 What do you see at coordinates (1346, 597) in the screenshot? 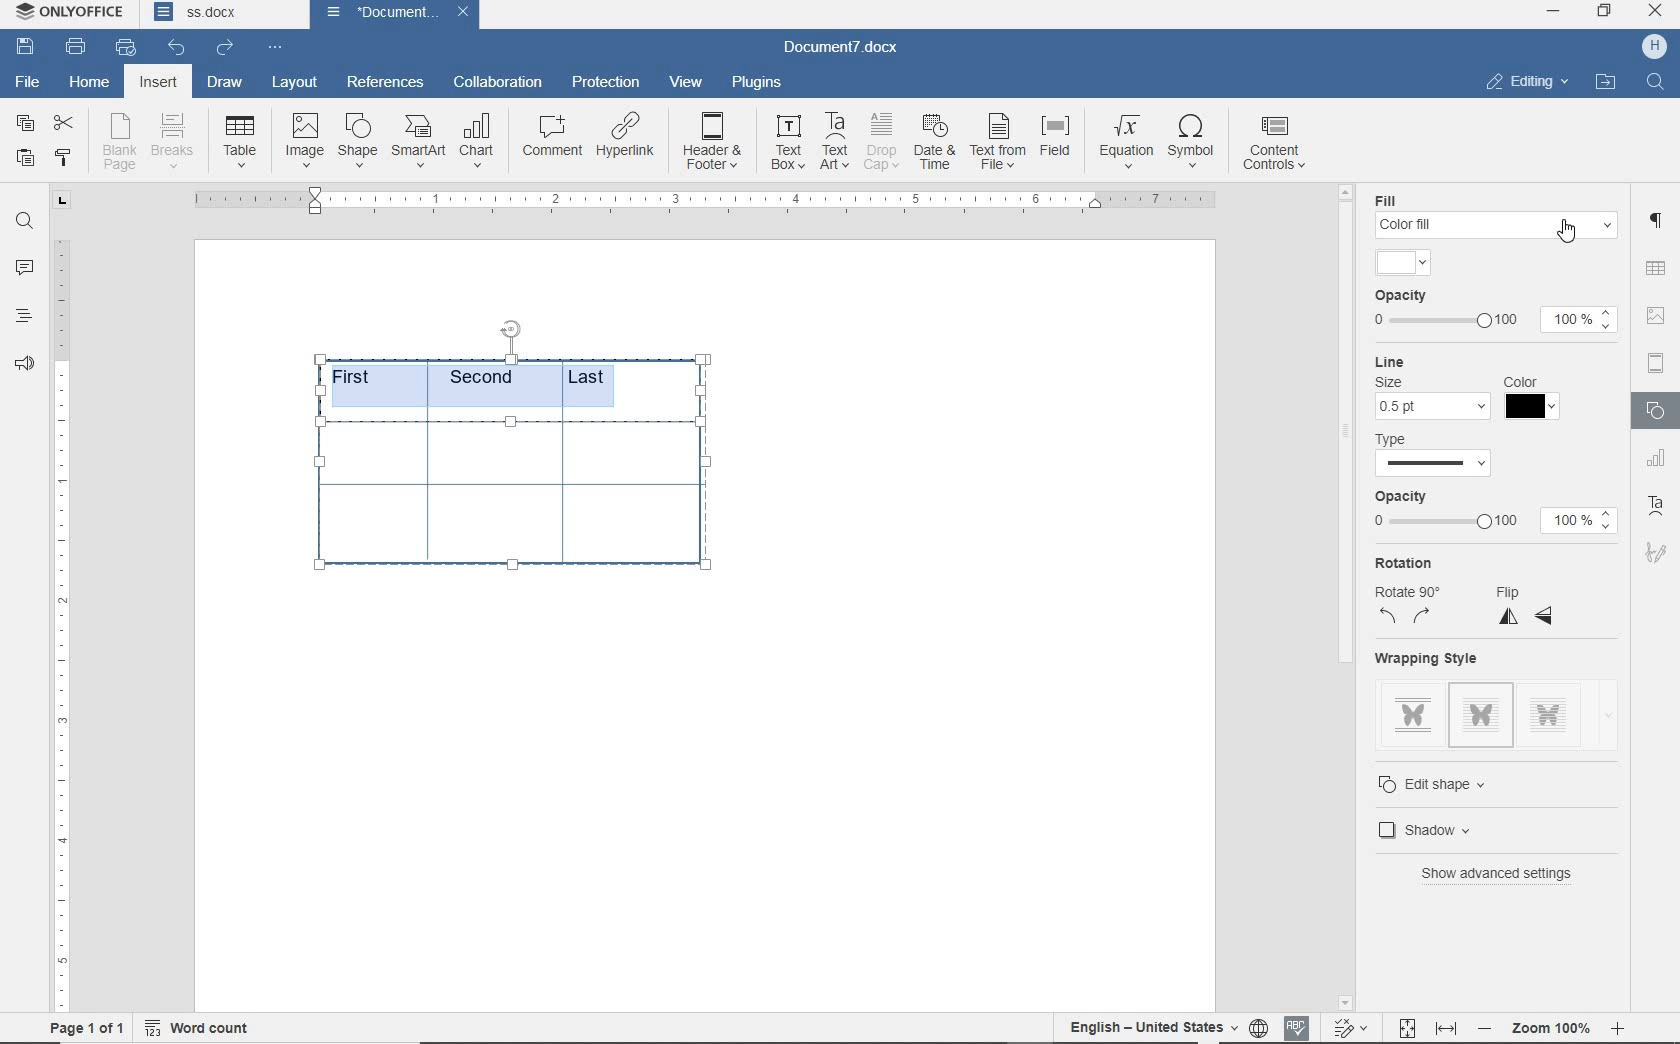
I see `scrollbar` at bounding box center [1346, 597].